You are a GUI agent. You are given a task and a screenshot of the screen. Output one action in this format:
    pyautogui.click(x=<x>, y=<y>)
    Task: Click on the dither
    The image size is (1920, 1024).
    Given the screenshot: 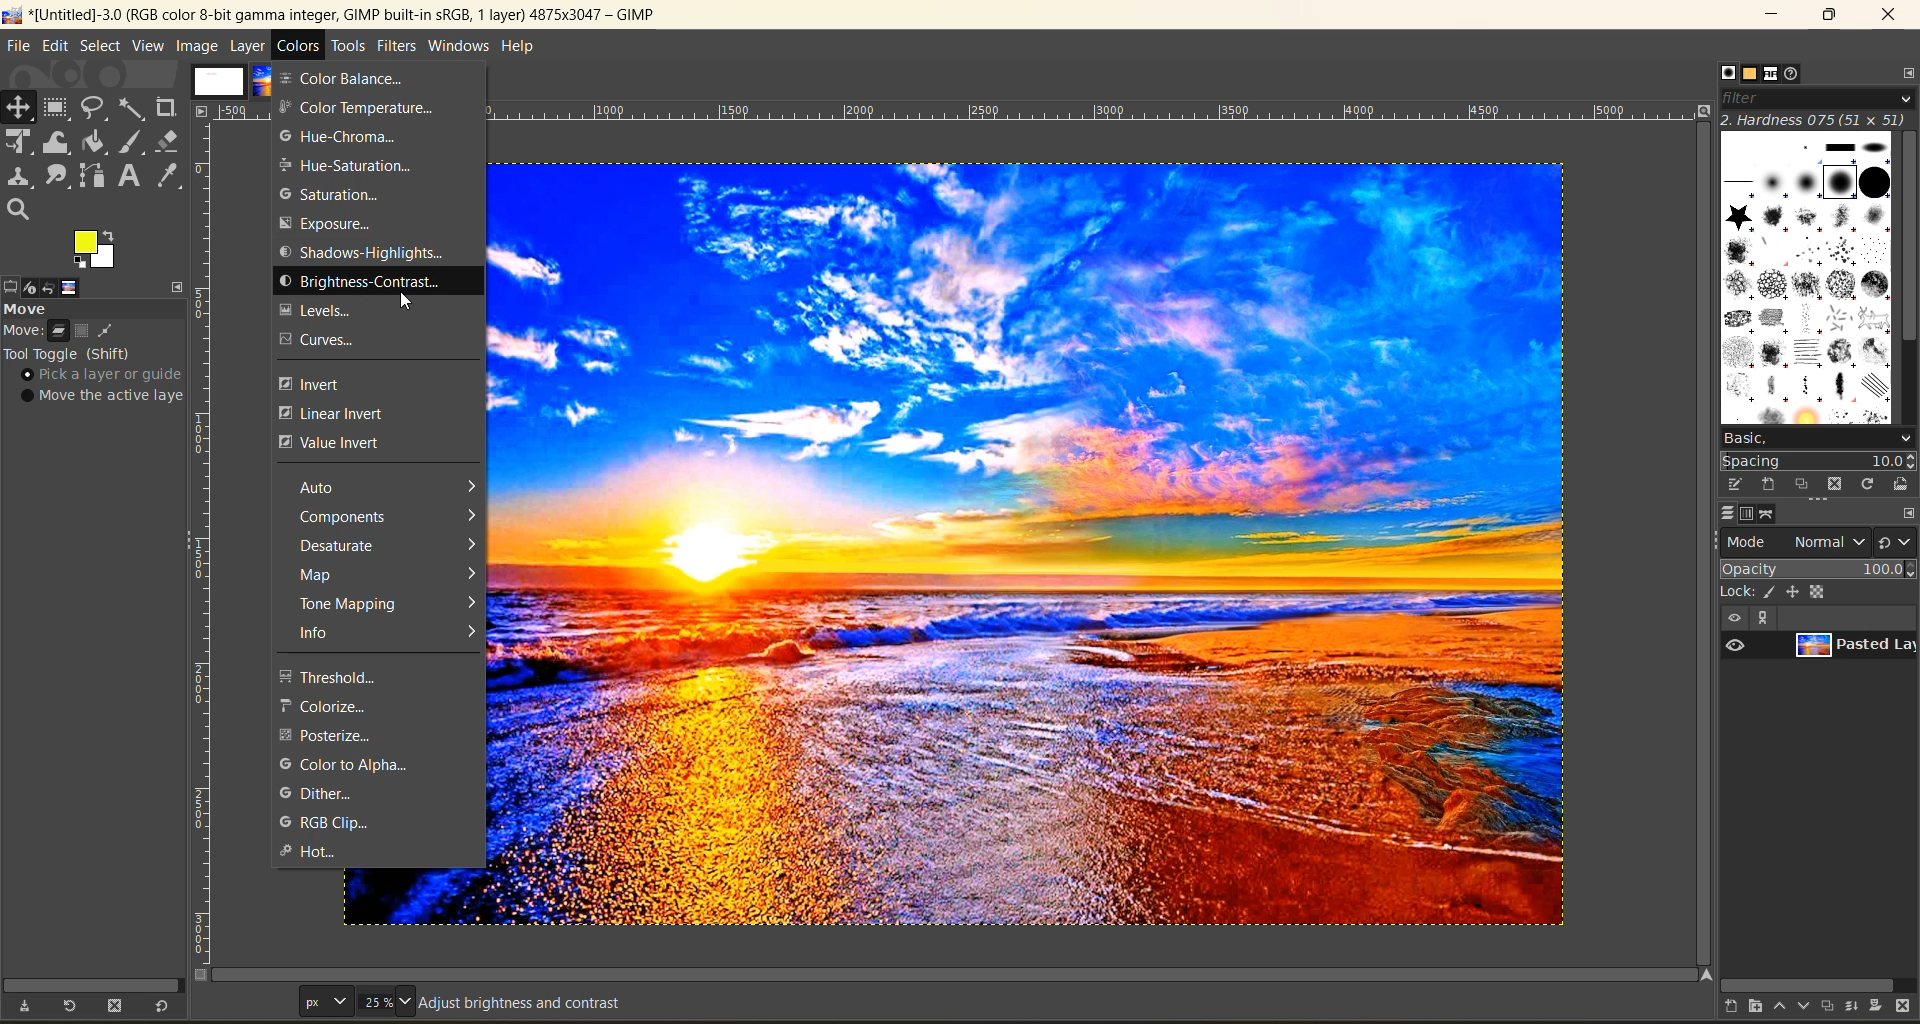 What is the action you would take?
    pyautogui.click(x=326, y=793)
    